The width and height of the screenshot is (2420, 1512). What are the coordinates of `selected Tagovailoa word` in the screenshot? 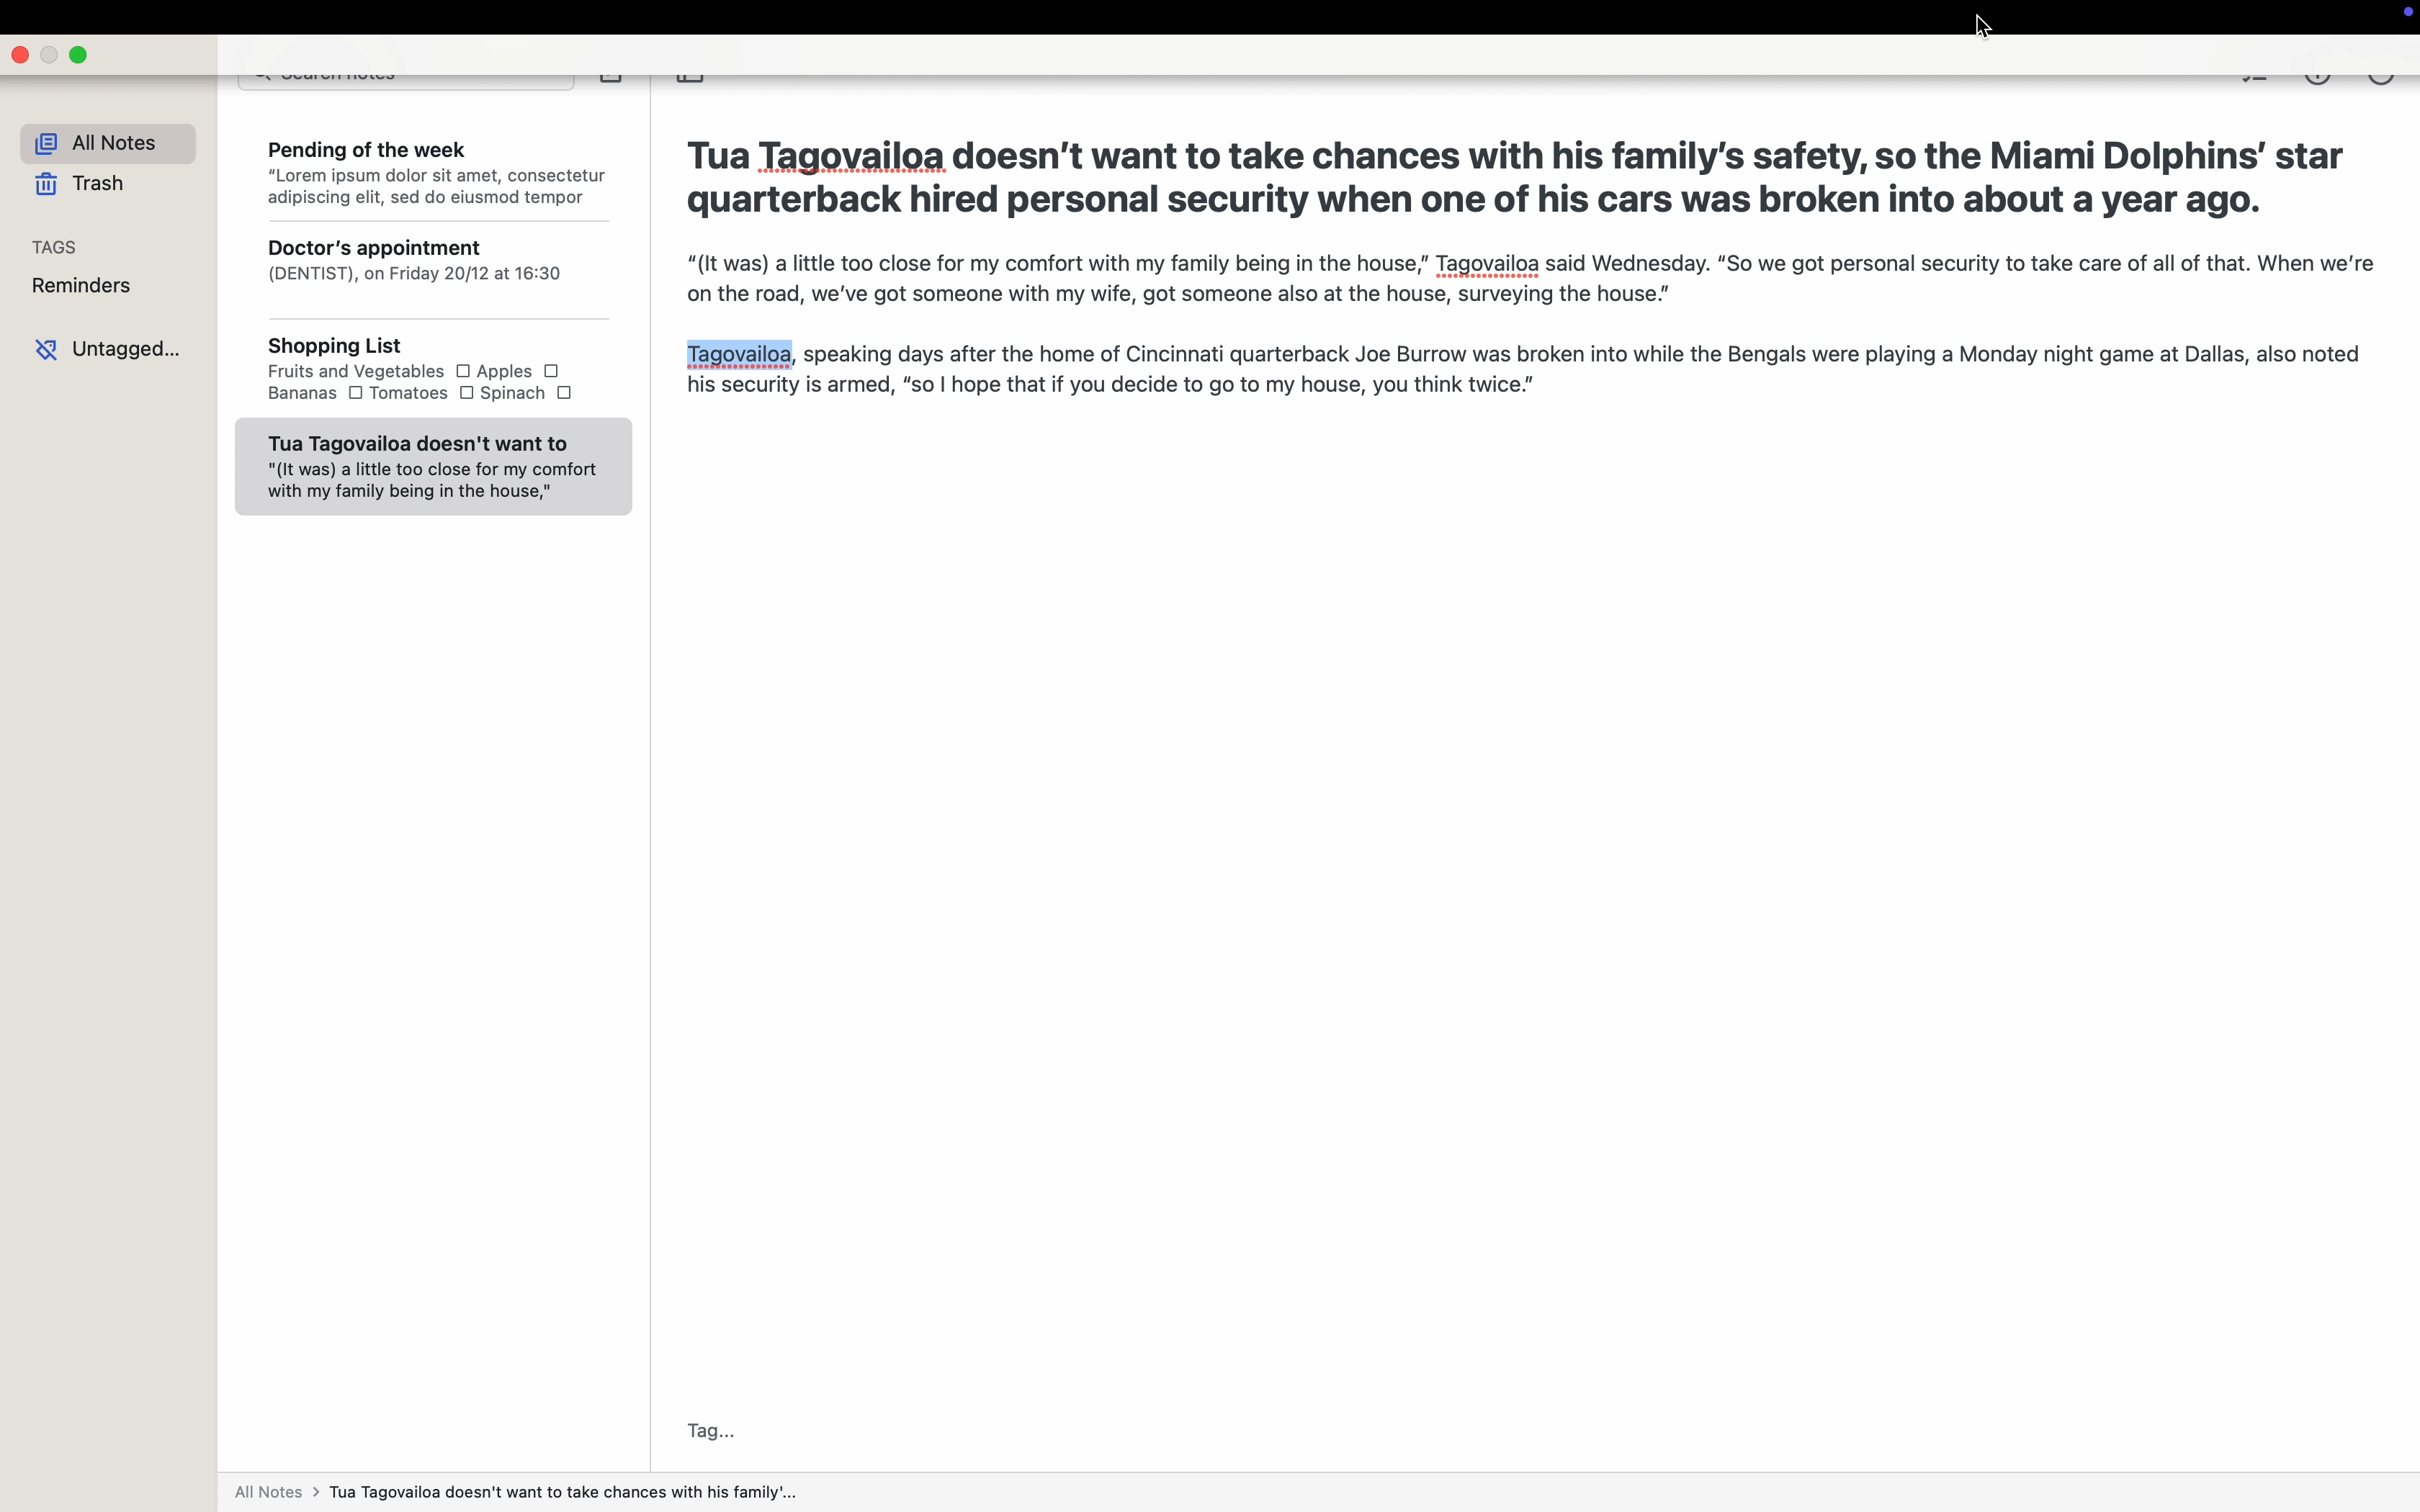 It's located at (739, 353).